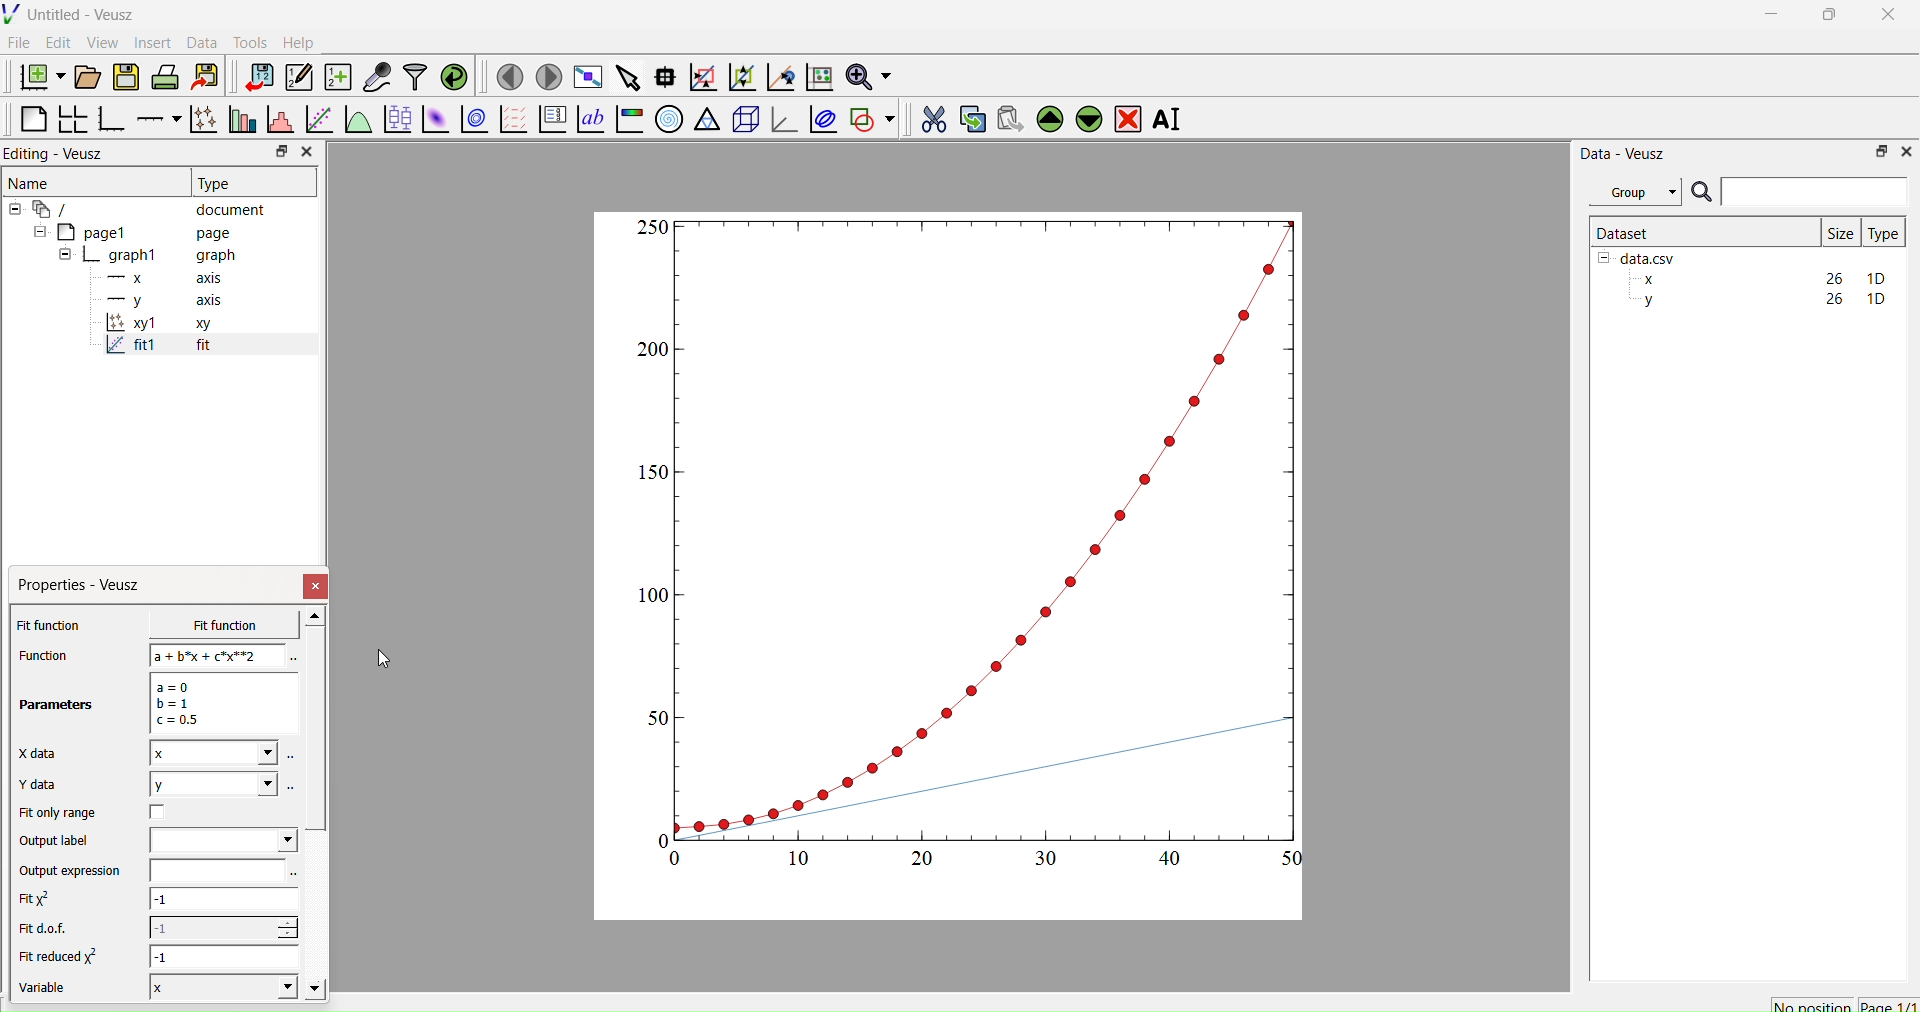 This screenshot has height=1012, width=1920. What do you see at coordinates (218, 655) in the screenshot?
I see `a+b*x+c*x**2` at bounding box center [218, 655].